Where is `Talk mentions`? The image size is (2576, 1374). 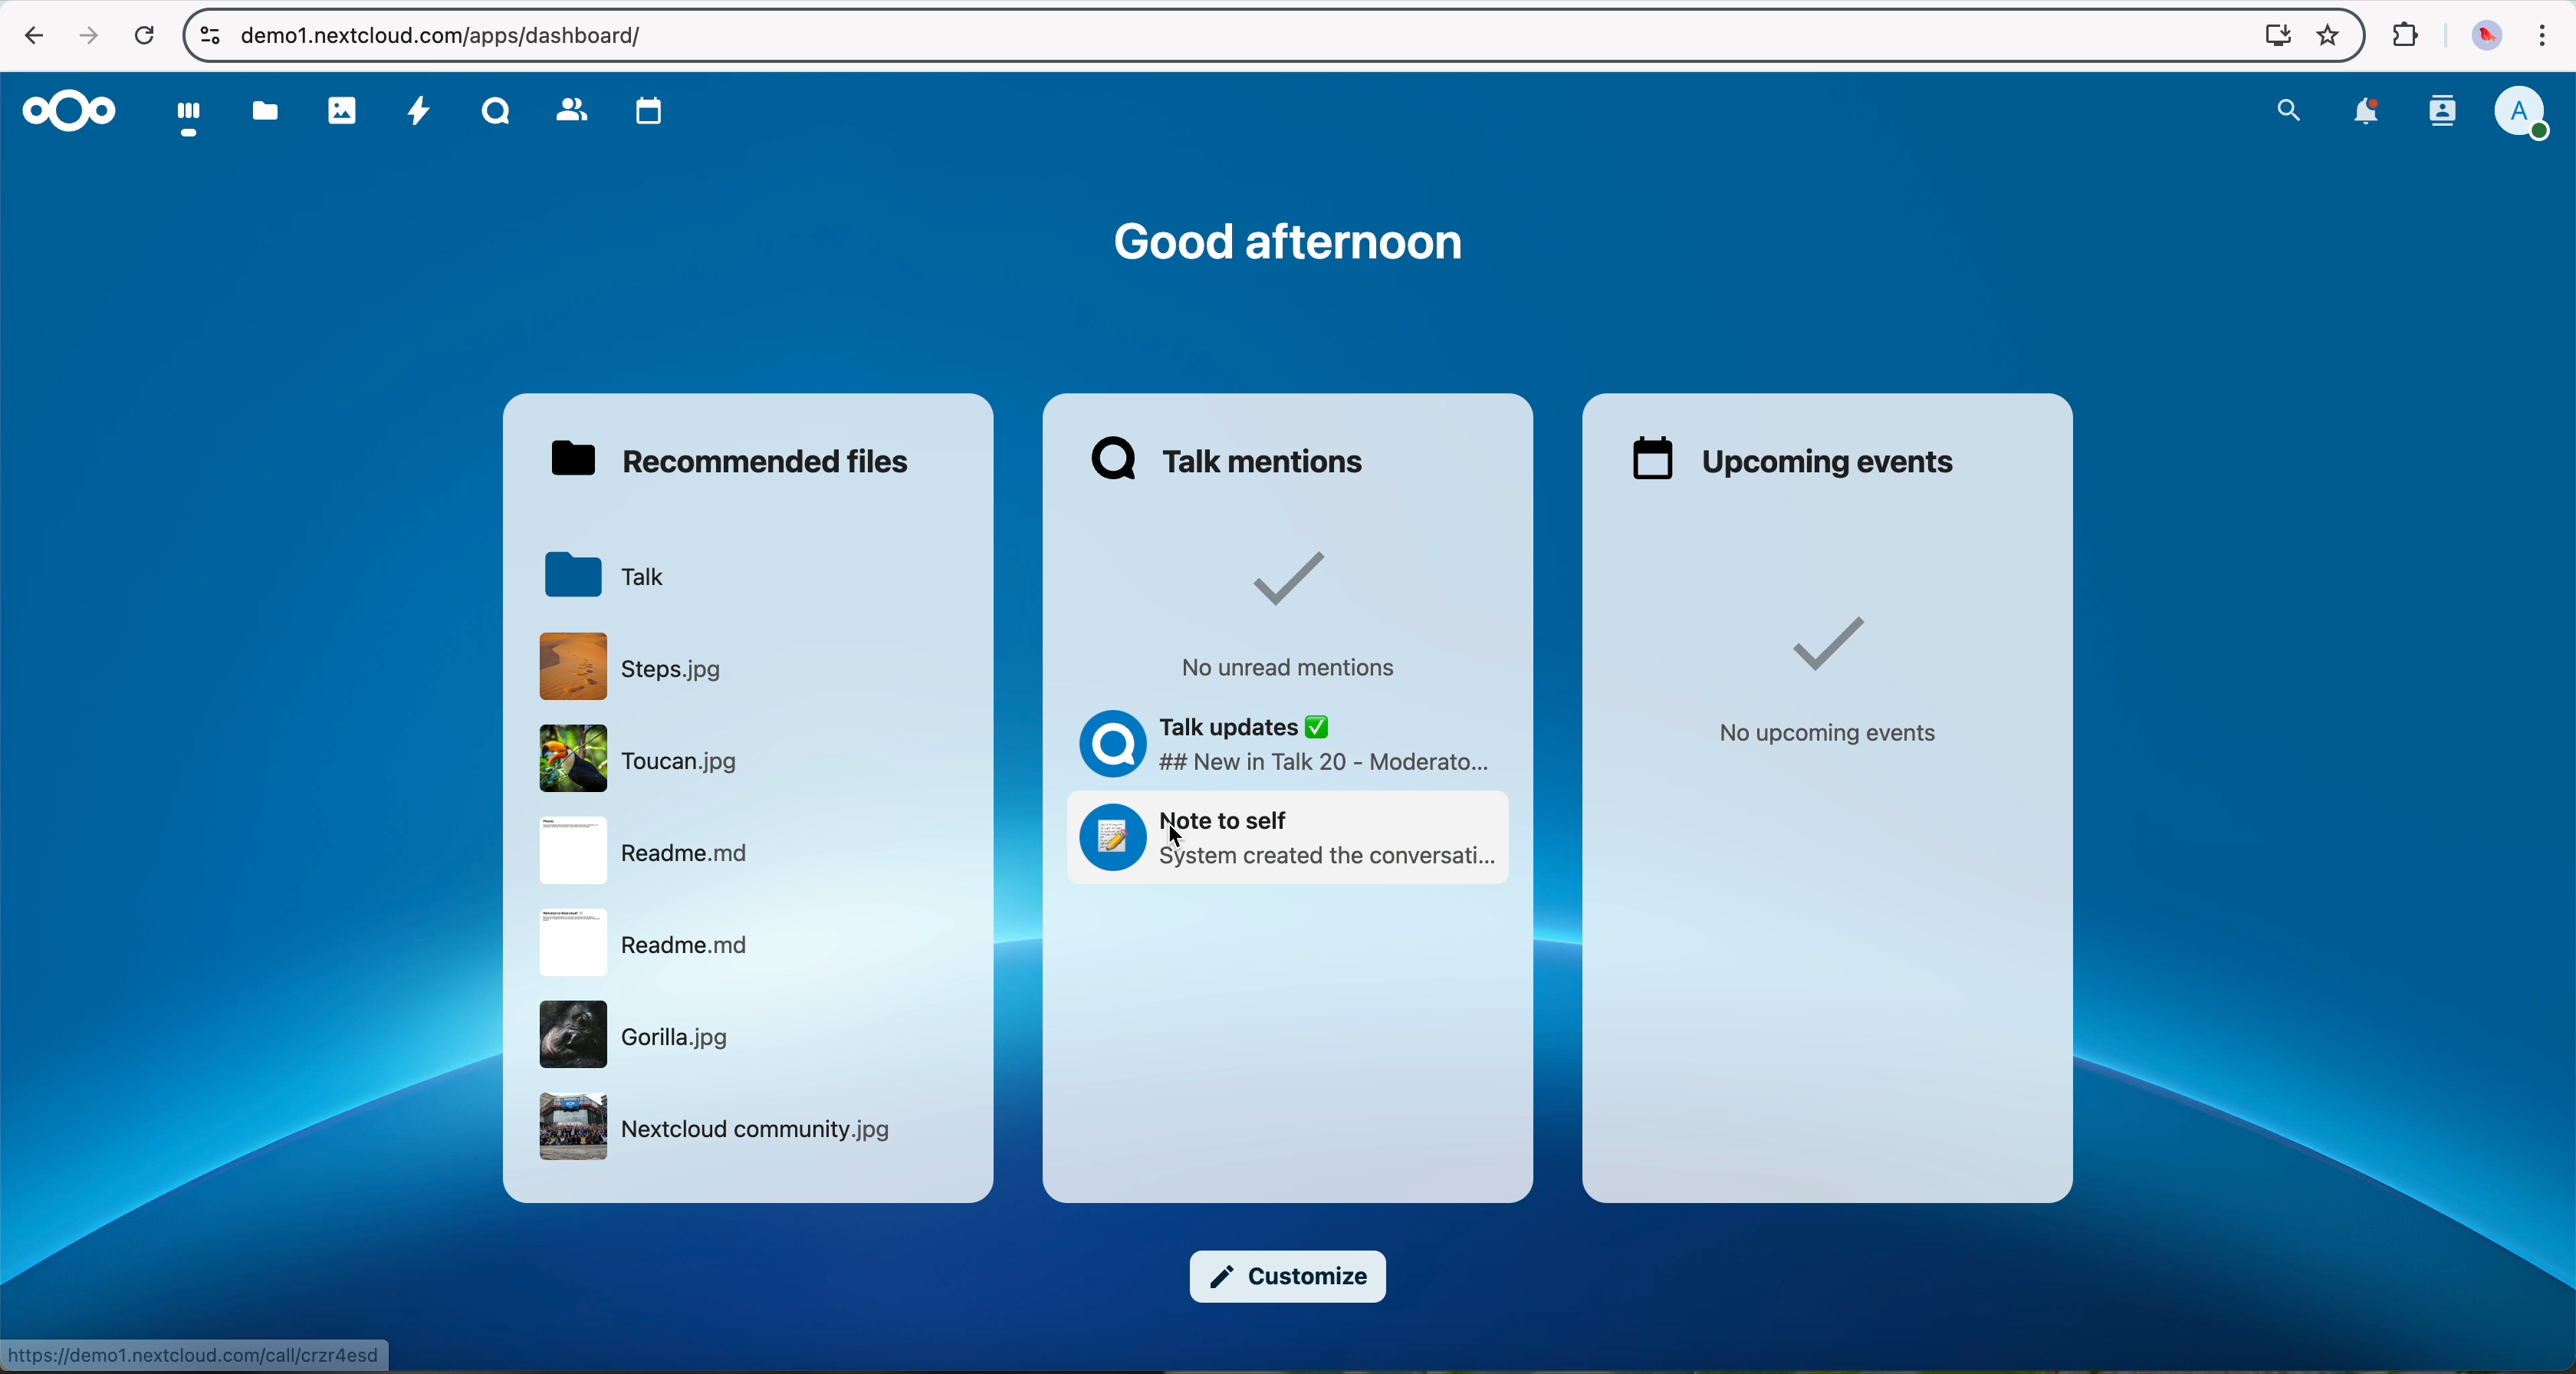
Talk mentions is located at coordinates (1230, 459).